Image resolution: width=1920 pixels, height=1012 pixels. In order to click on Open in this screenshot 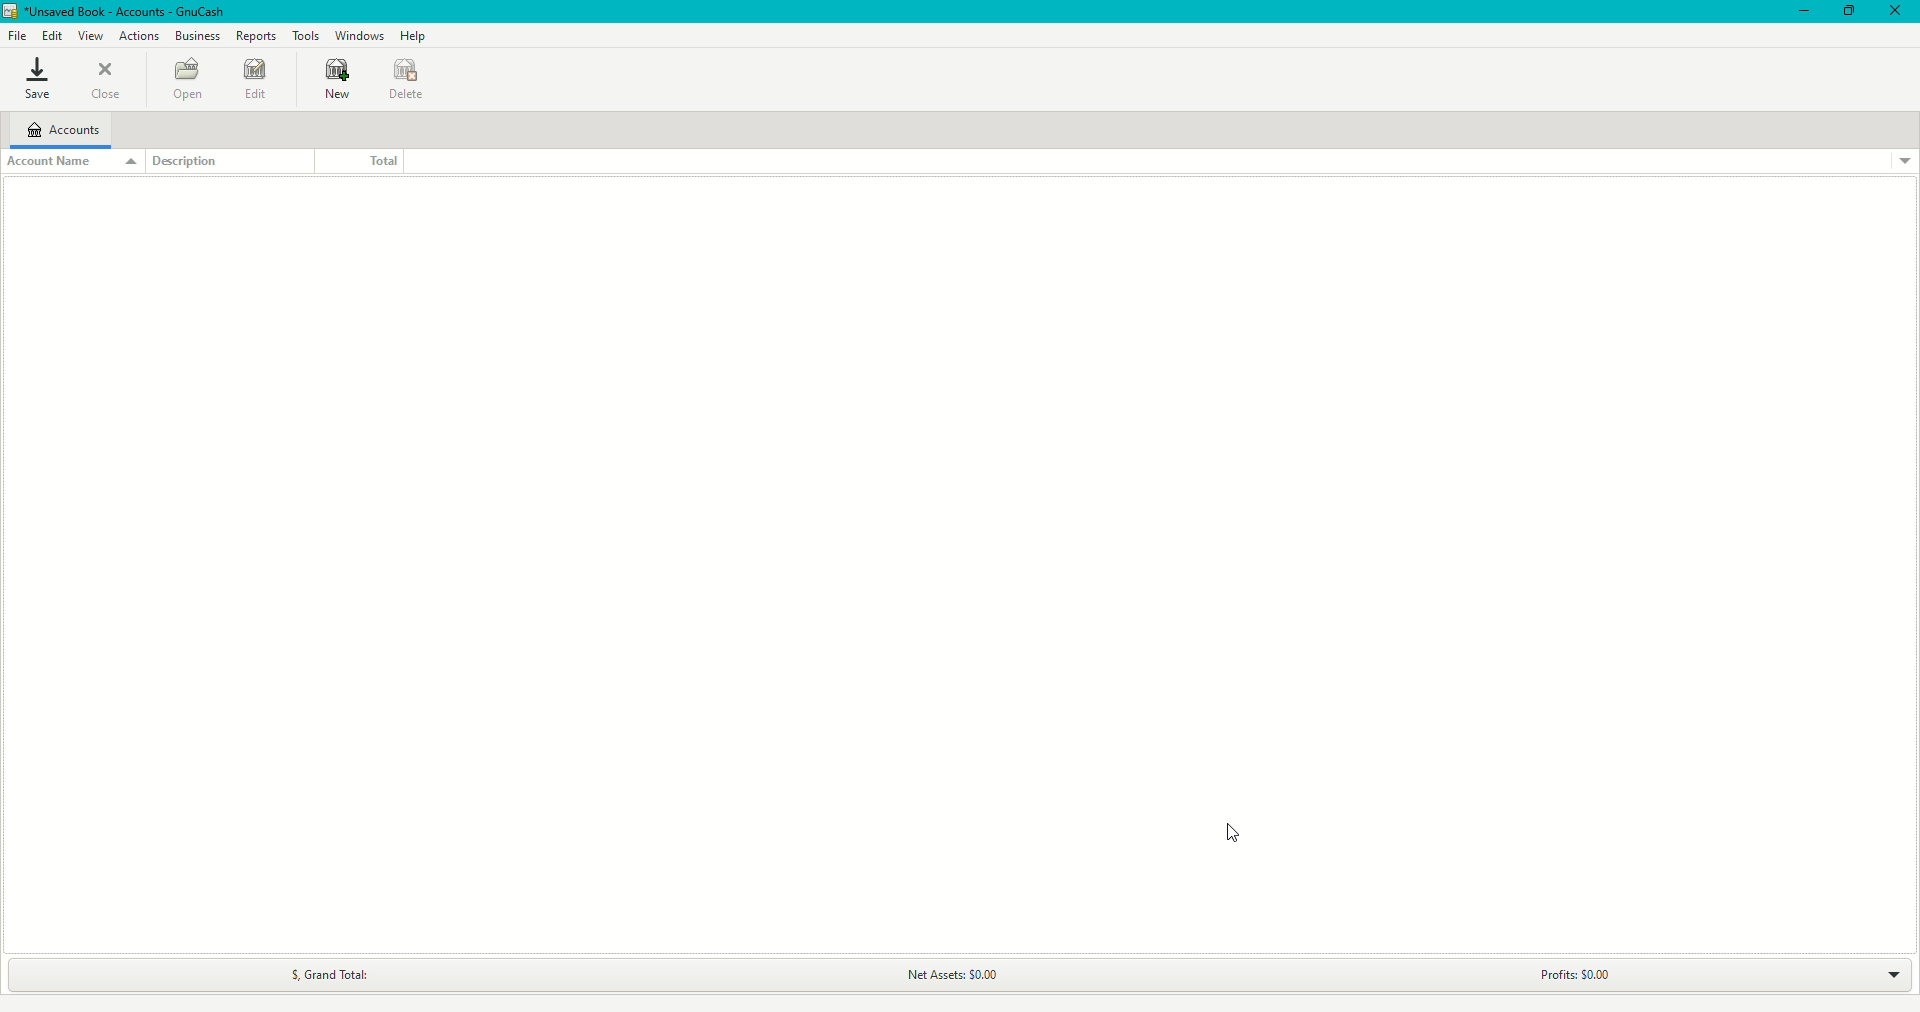, I will do `click(183, 78)`.